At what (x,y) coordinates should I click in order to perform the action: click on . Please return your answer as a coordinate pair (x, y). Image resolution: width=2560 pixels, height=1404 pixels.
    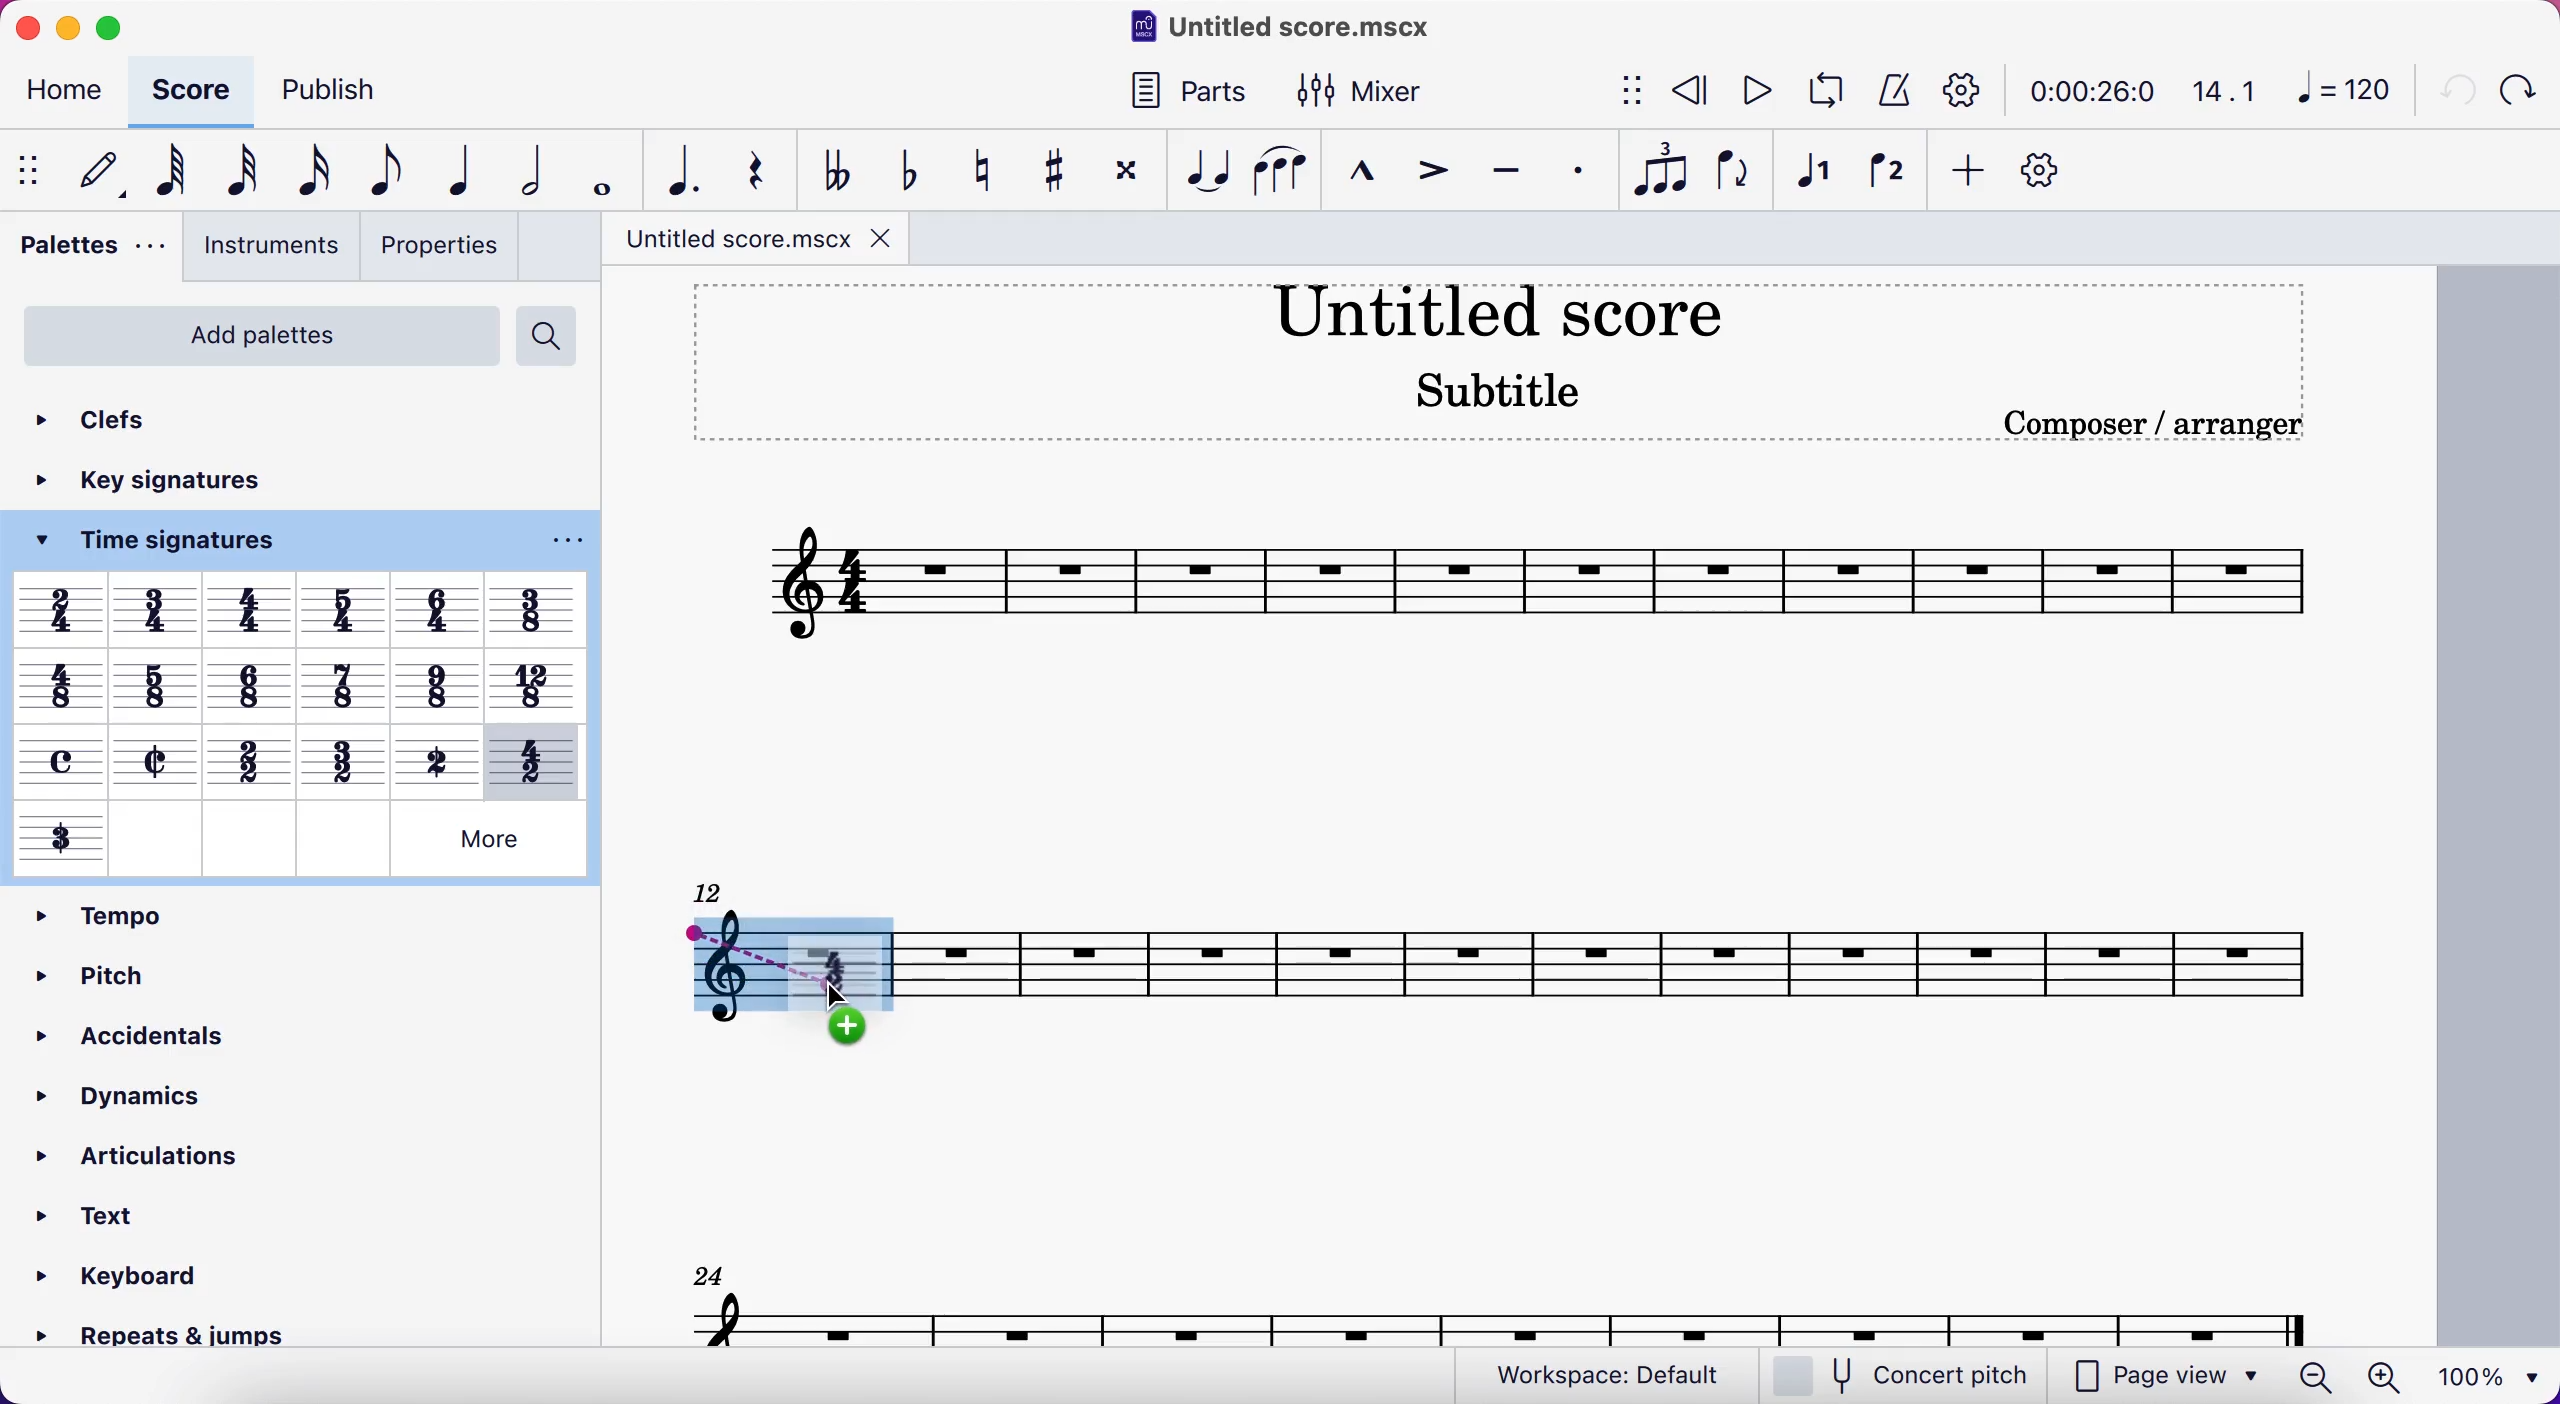
    Looking at the image, I should click on (439, 611).